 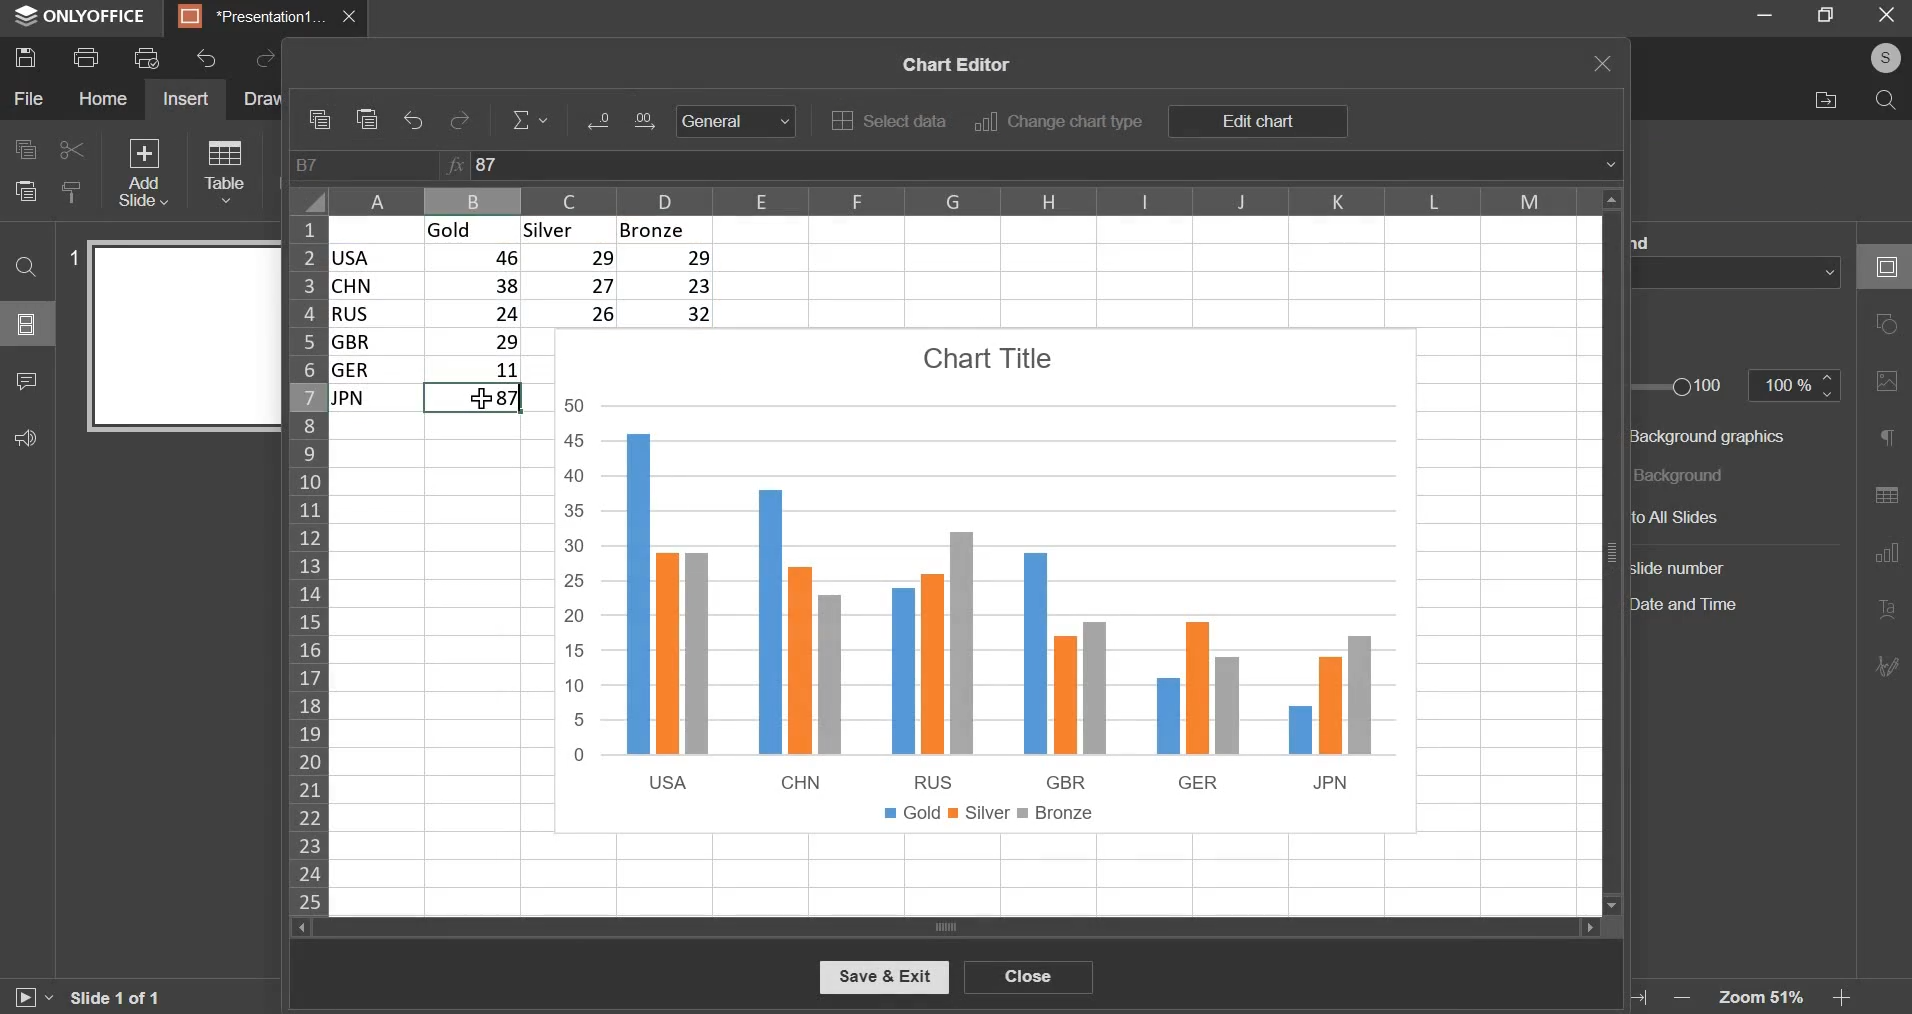 What do you see at coordinates (28, 99) in the screenshot?
I see `file` at bounding box center [28, 99].